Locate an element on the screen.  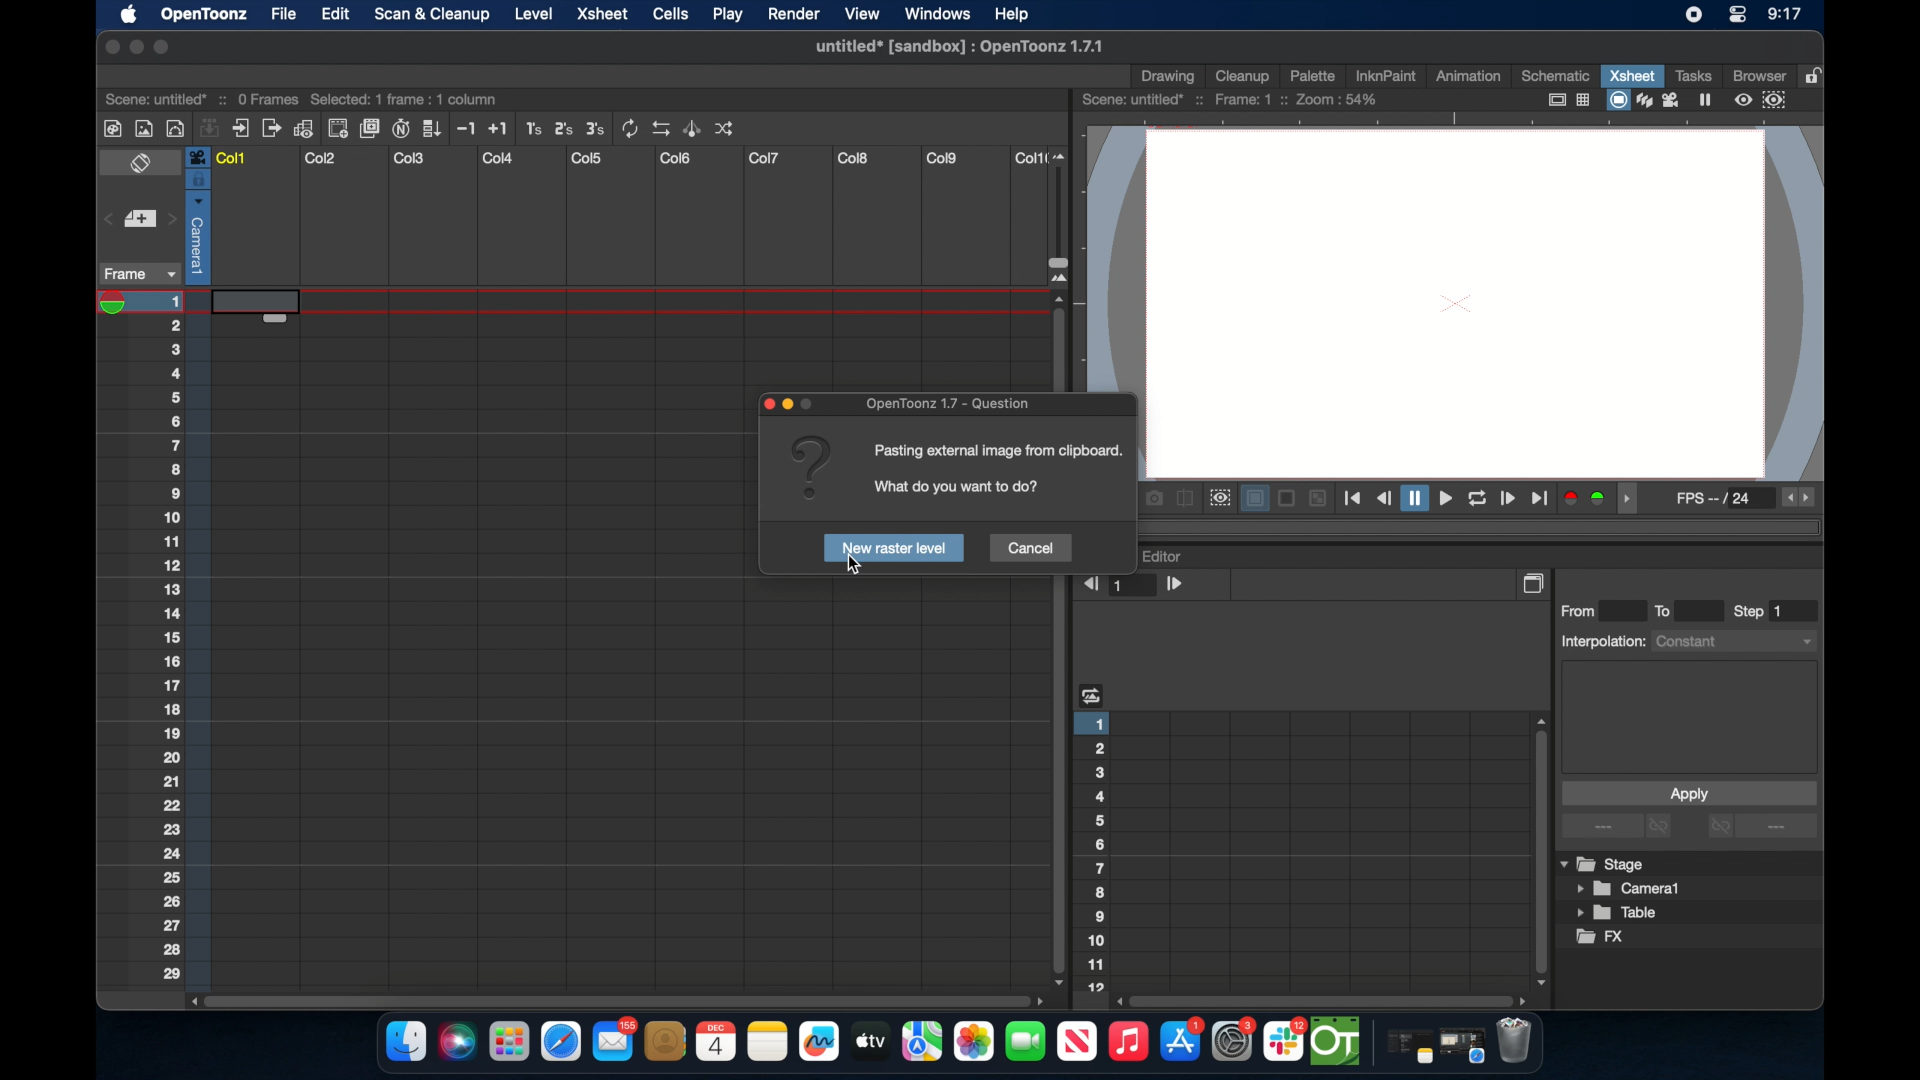
view modes is located at coordinates (1661, 100).